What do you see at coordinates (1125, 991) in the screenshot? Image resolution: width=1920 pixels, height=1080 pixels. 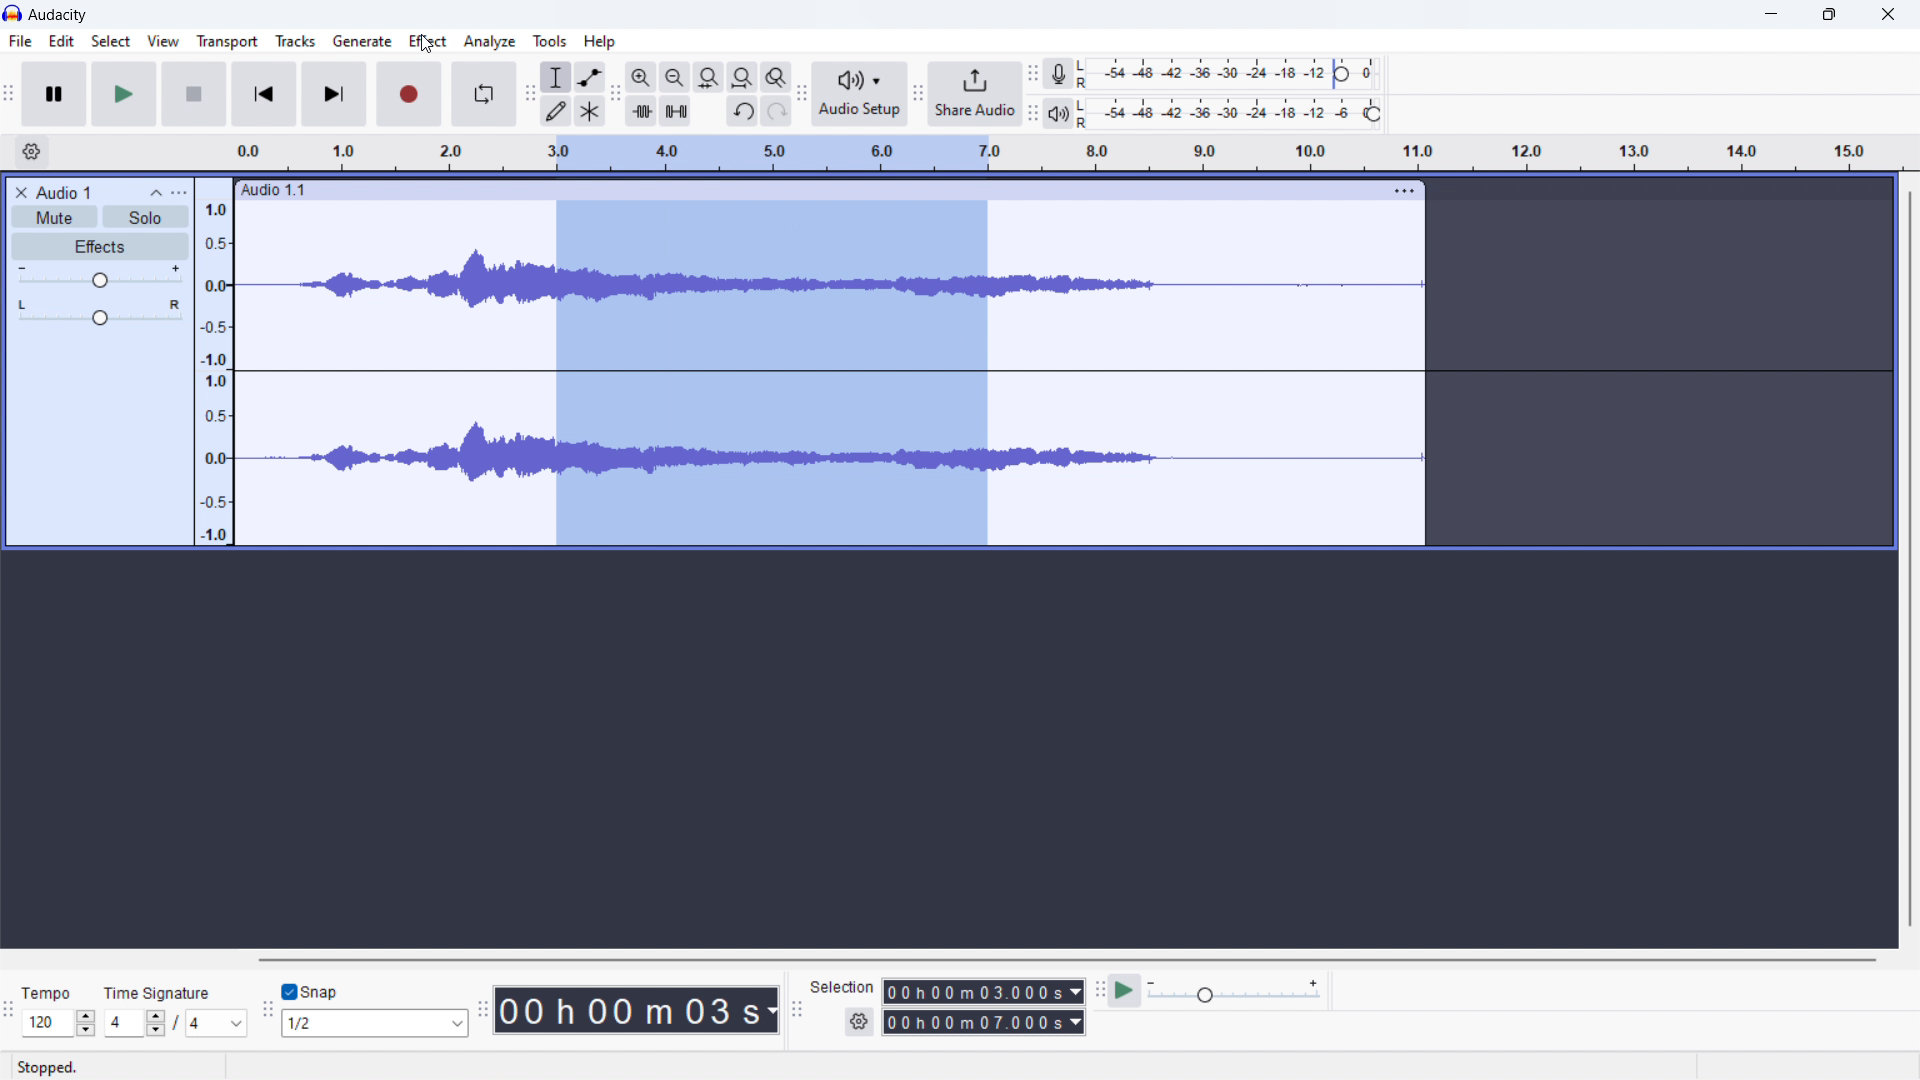 I see `play at speed` at bounding box center [1125, 991].